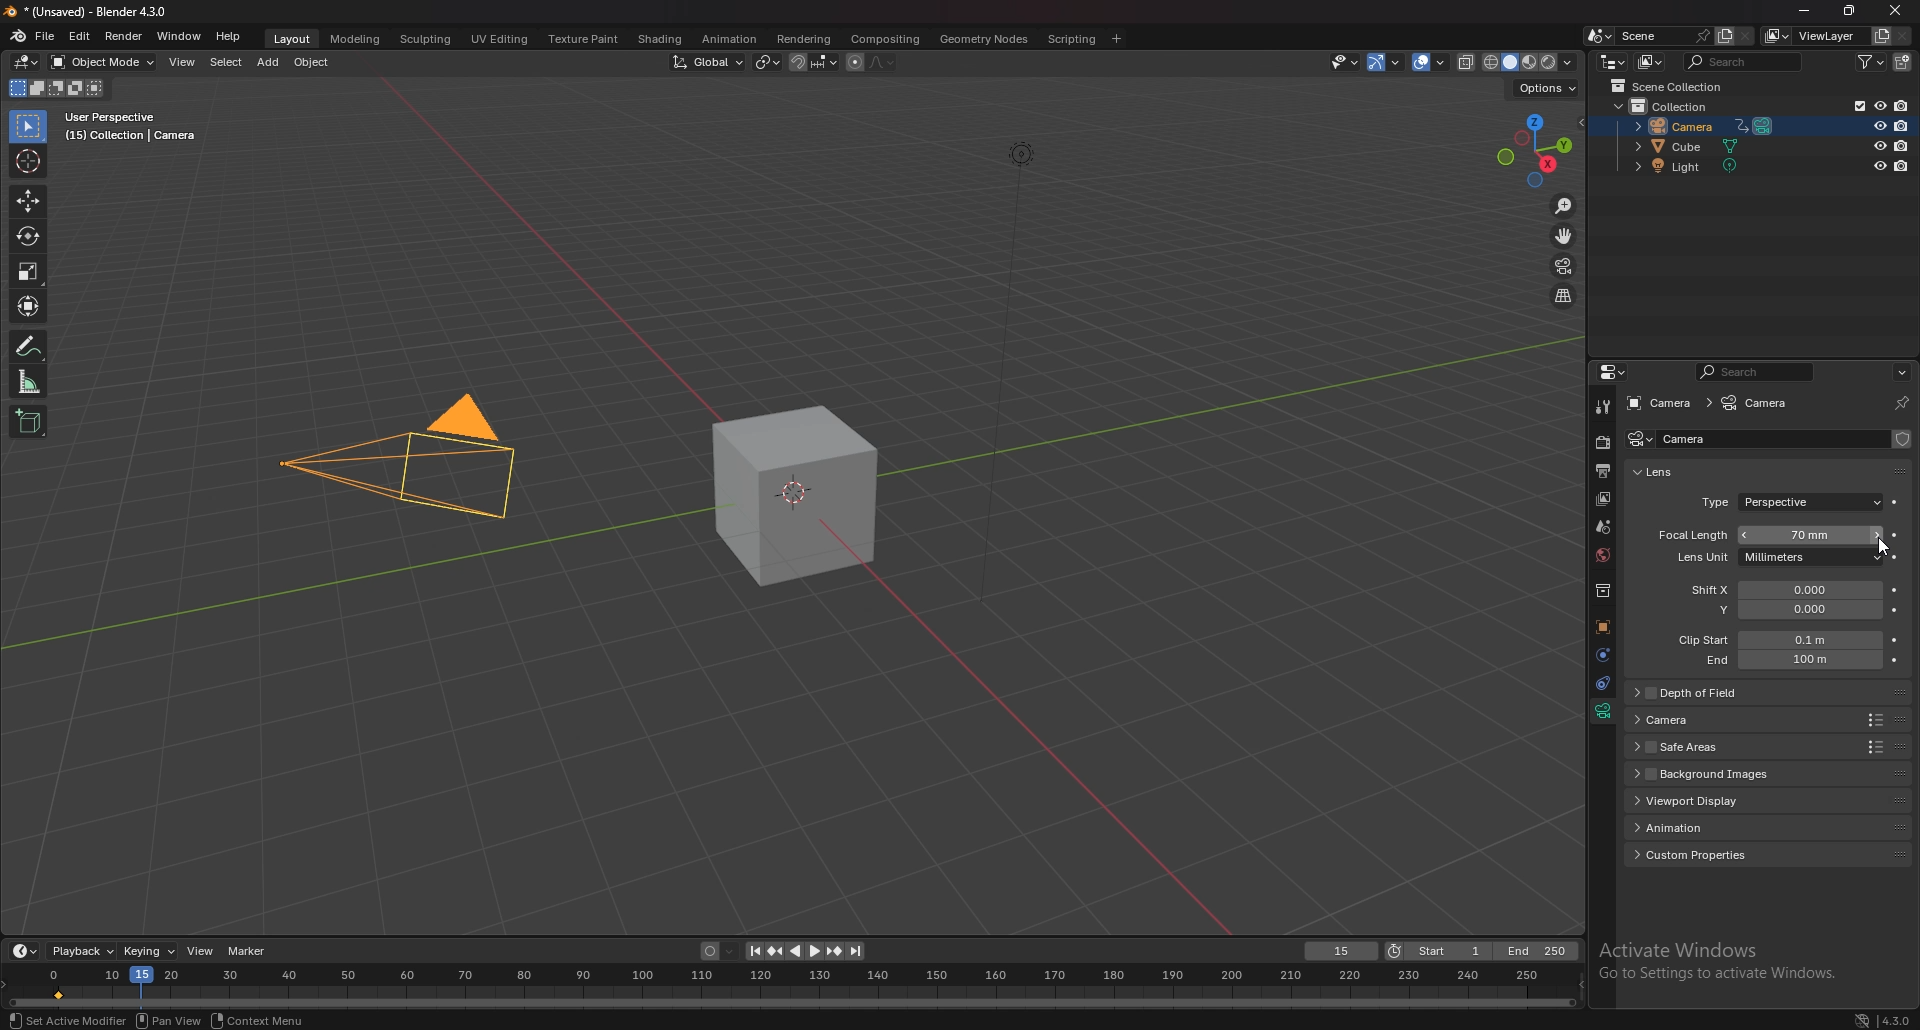  Describe the element at coordinates (1872, 63) in the screenshot. I see `filter` at that location.